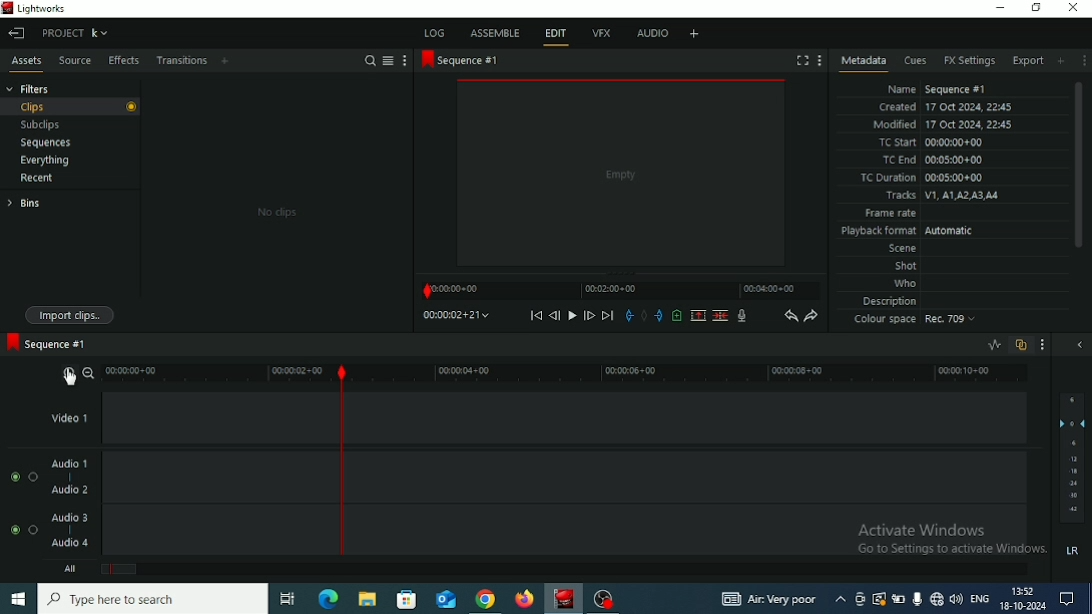  Describe the element at coordinates (7, 7) in the screenshot. I see `Logo` at that location.